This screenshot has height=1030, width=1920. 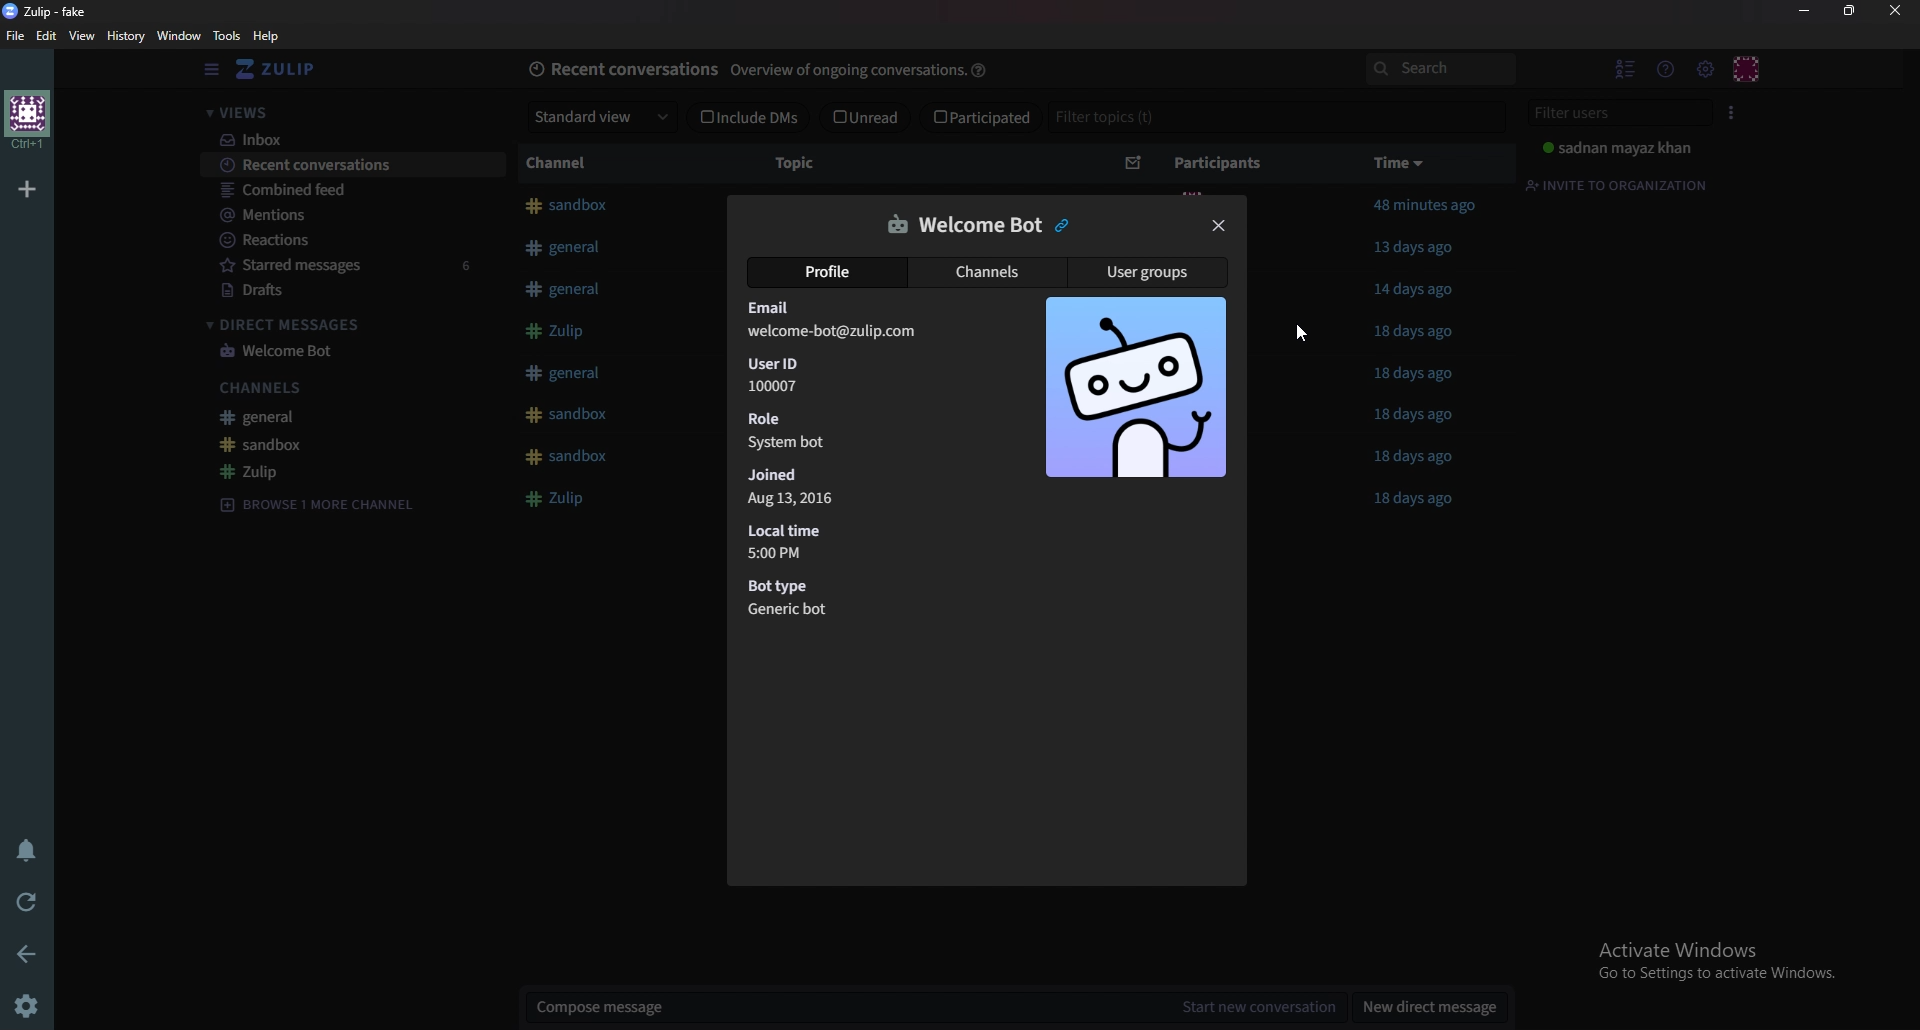 I want to click on Hide sidebar, so click(x=209, y=70).